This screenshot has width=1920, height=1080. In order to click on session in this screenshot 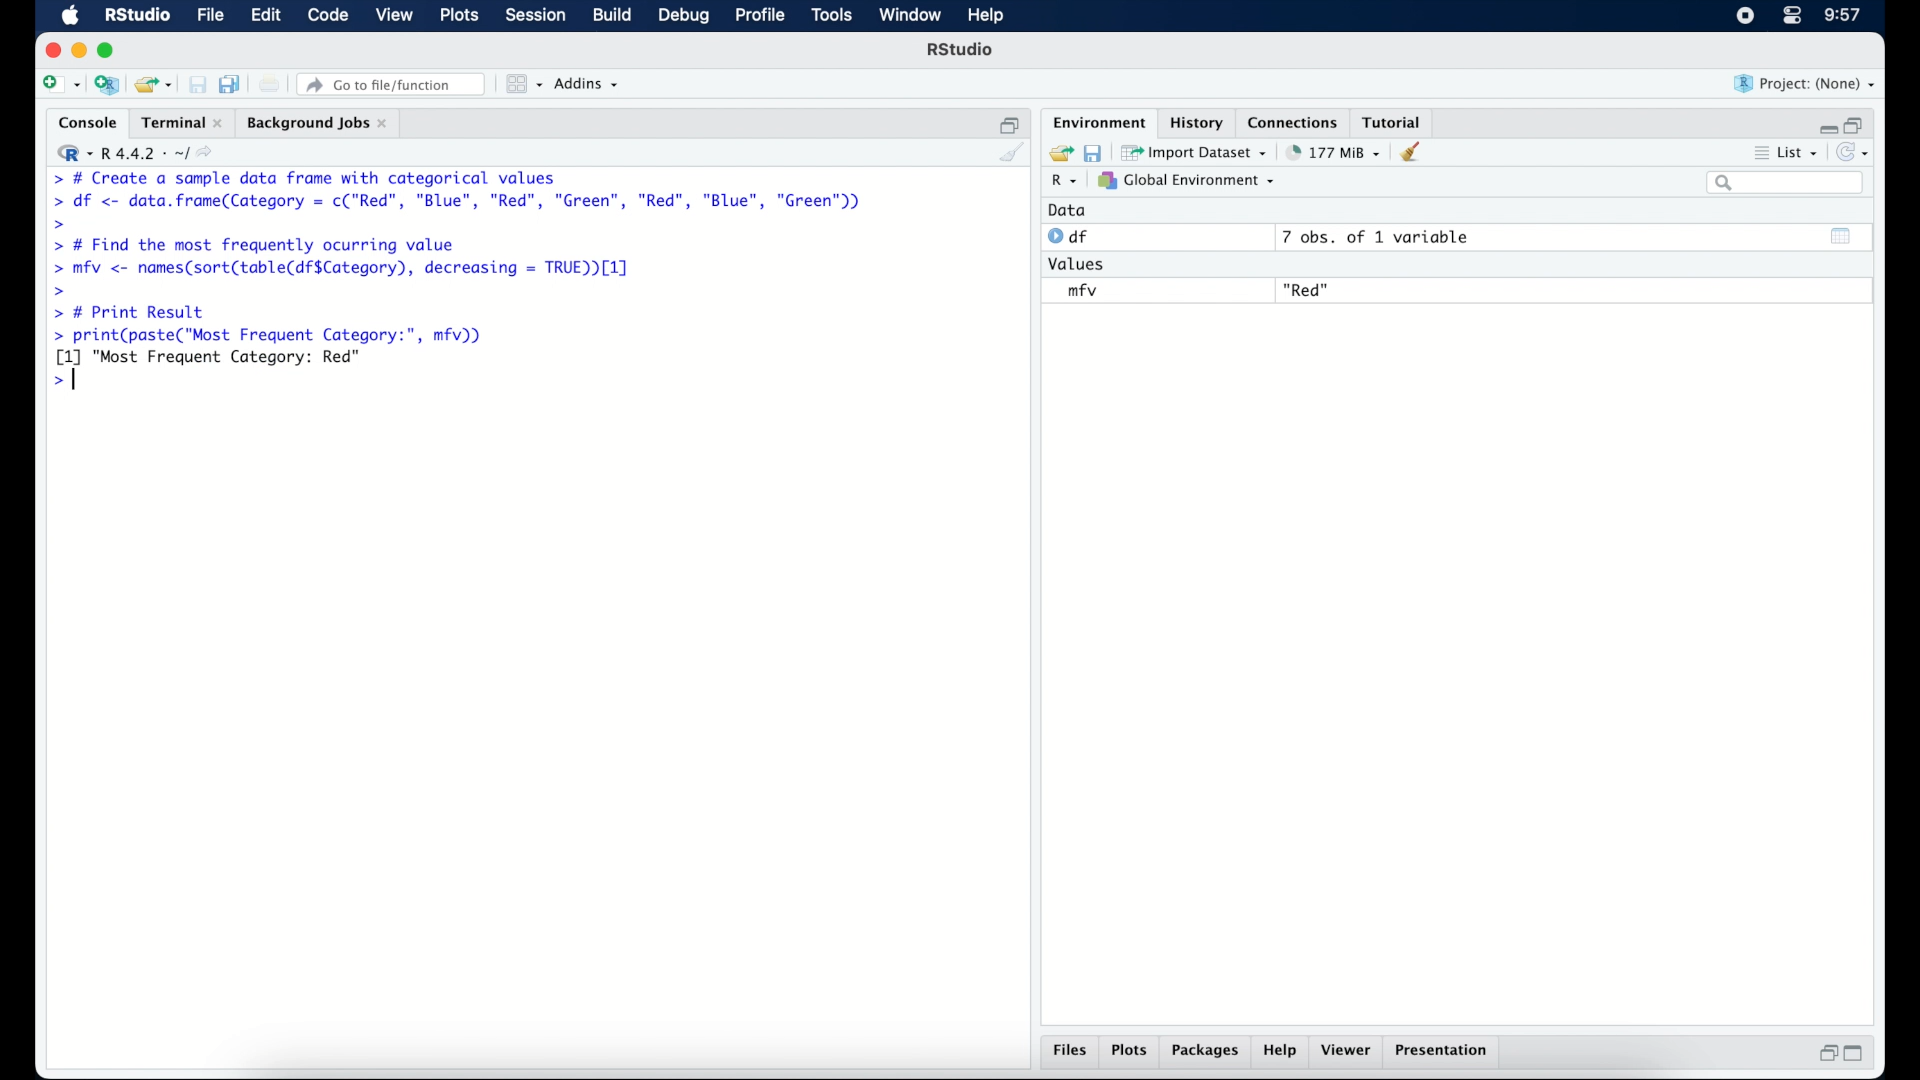, I will do `click(536, 16)`.